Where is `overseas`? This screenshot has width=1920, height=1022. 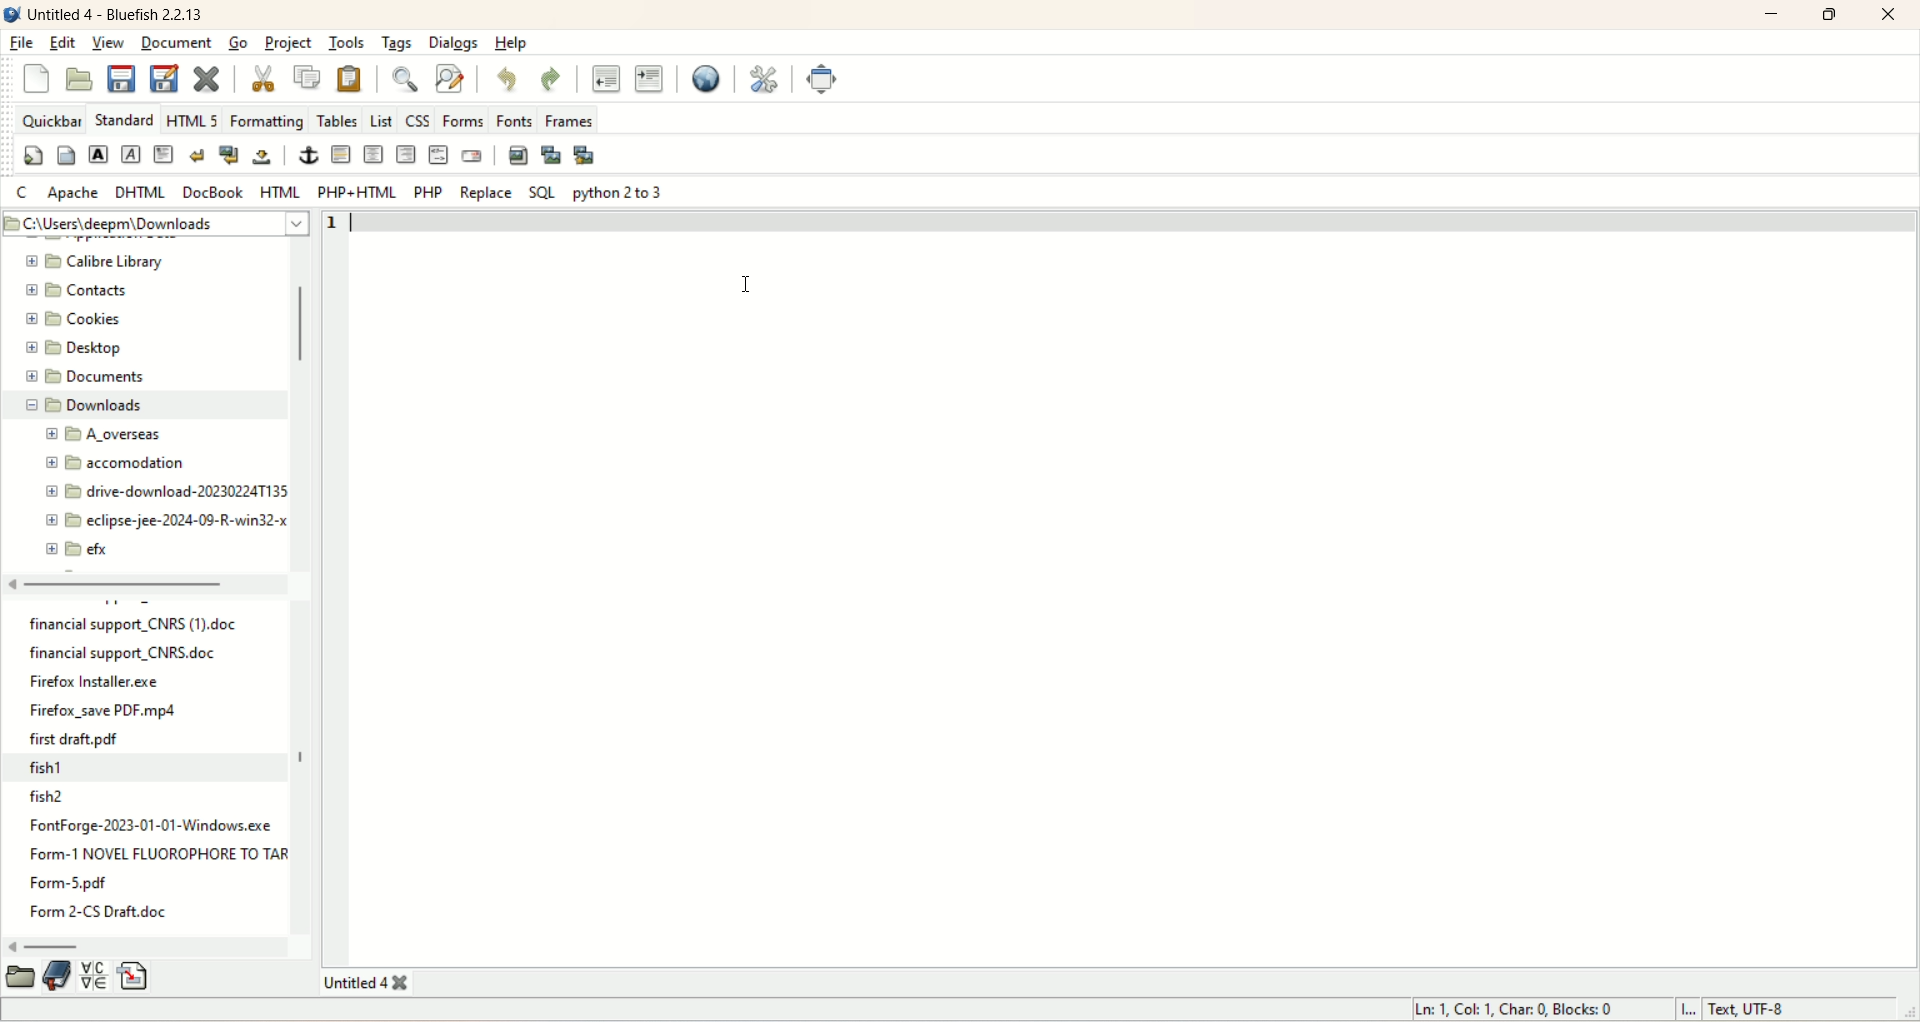 overseas is located at coordinates (109, 435).